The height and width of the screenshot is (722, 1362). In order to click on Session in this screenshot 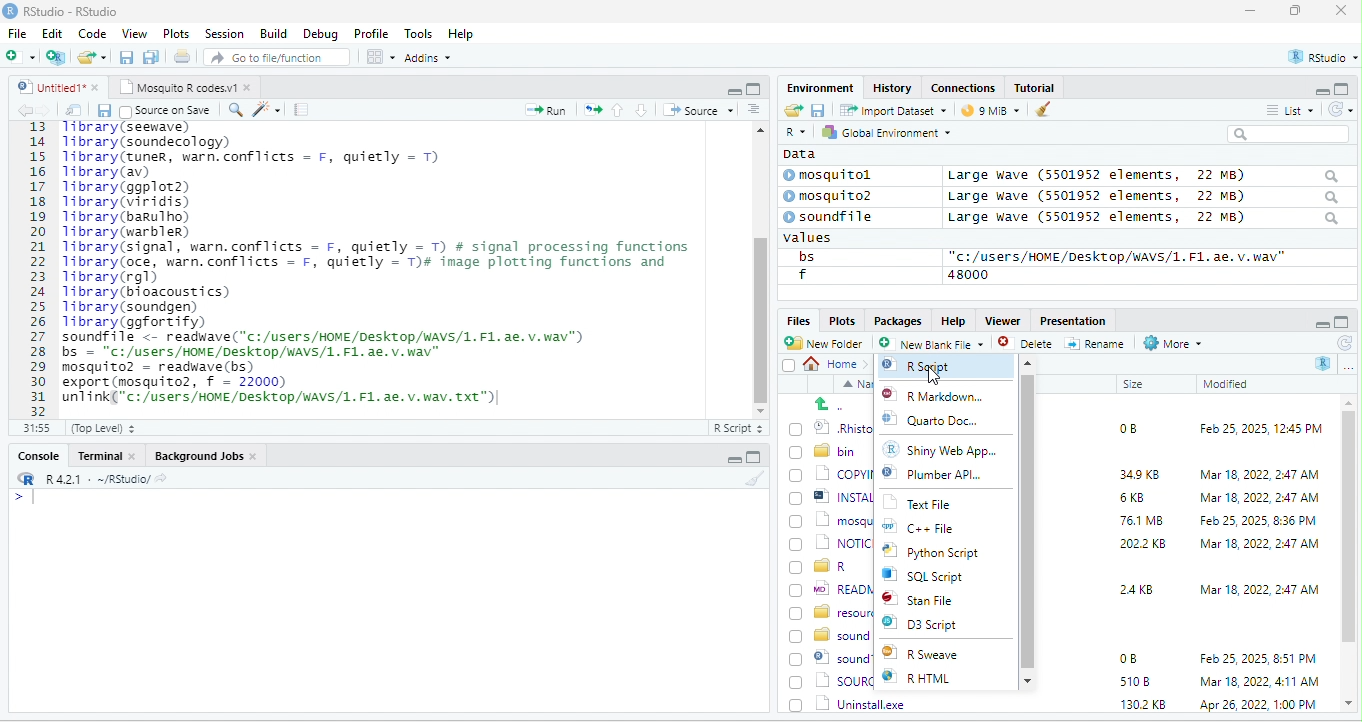, I will do `click(225, 32)`.